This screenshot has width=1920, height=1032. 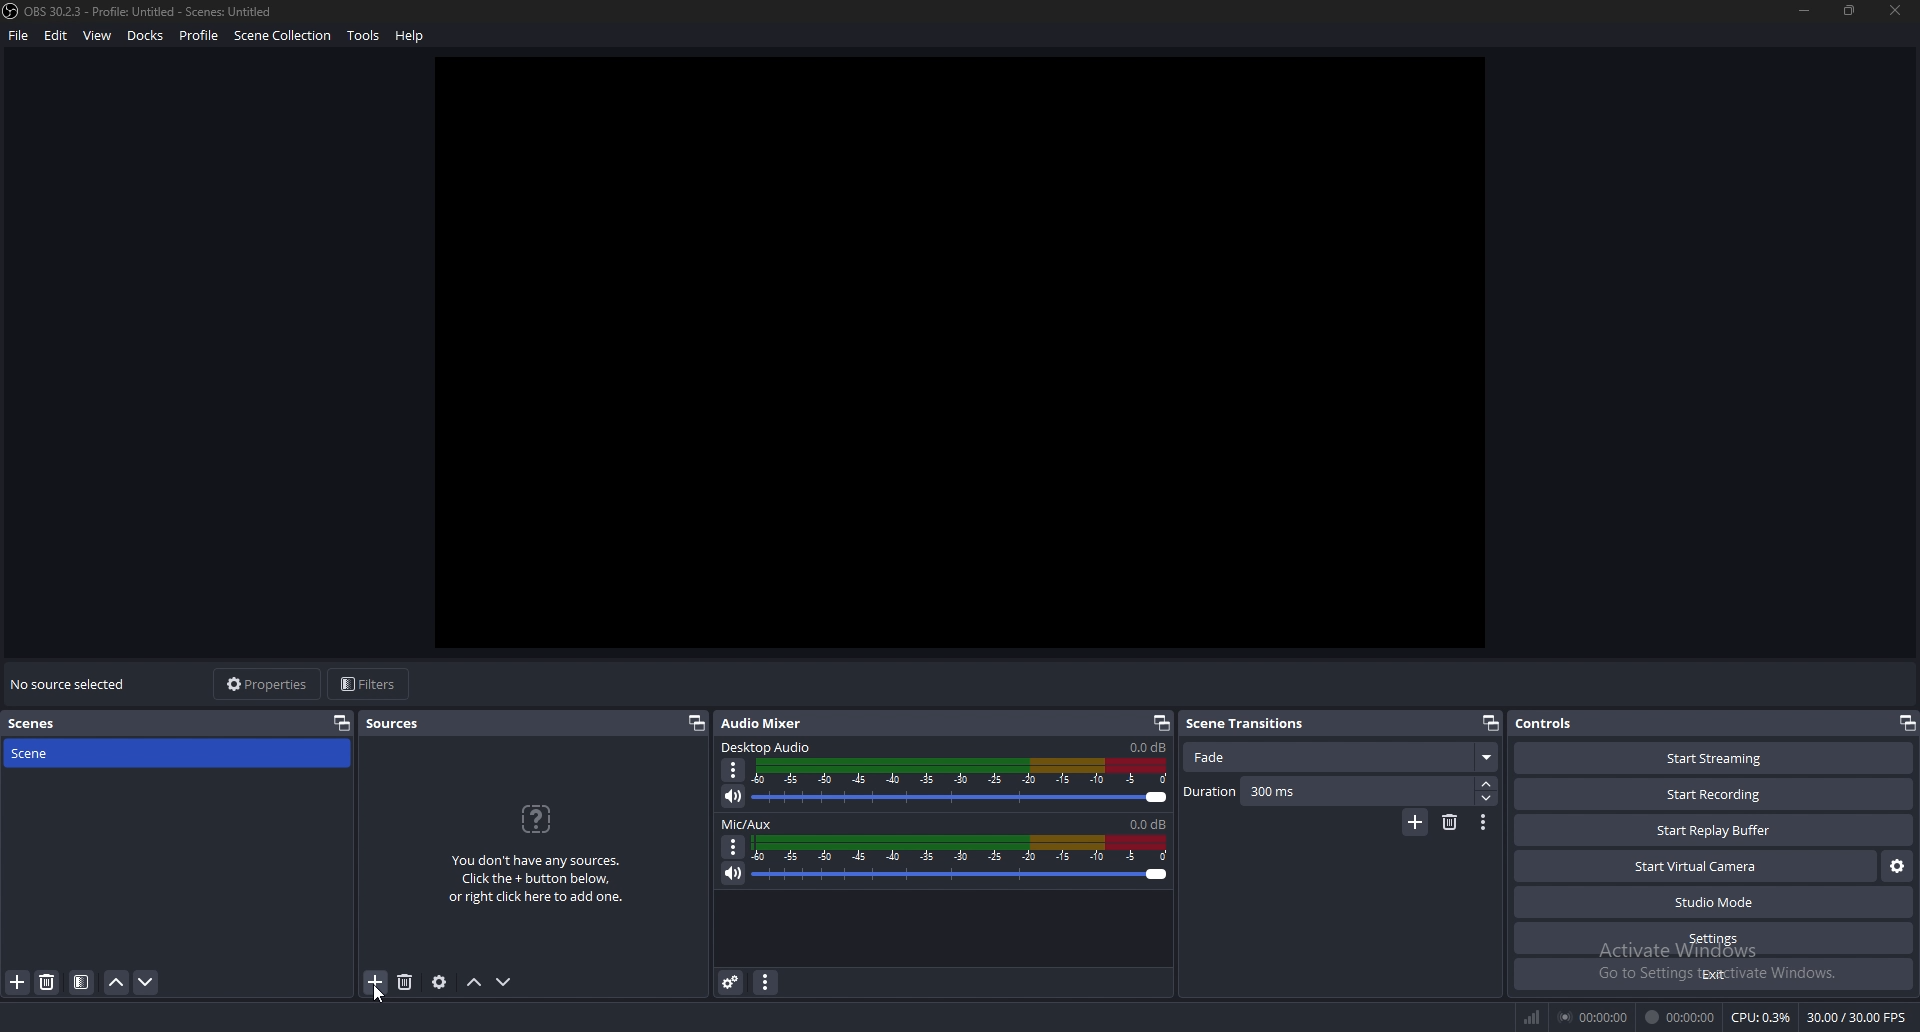 What do you see at coordinates (1896, 9) in the screenshot?
I see `close` at bounding box center [1896, 9].